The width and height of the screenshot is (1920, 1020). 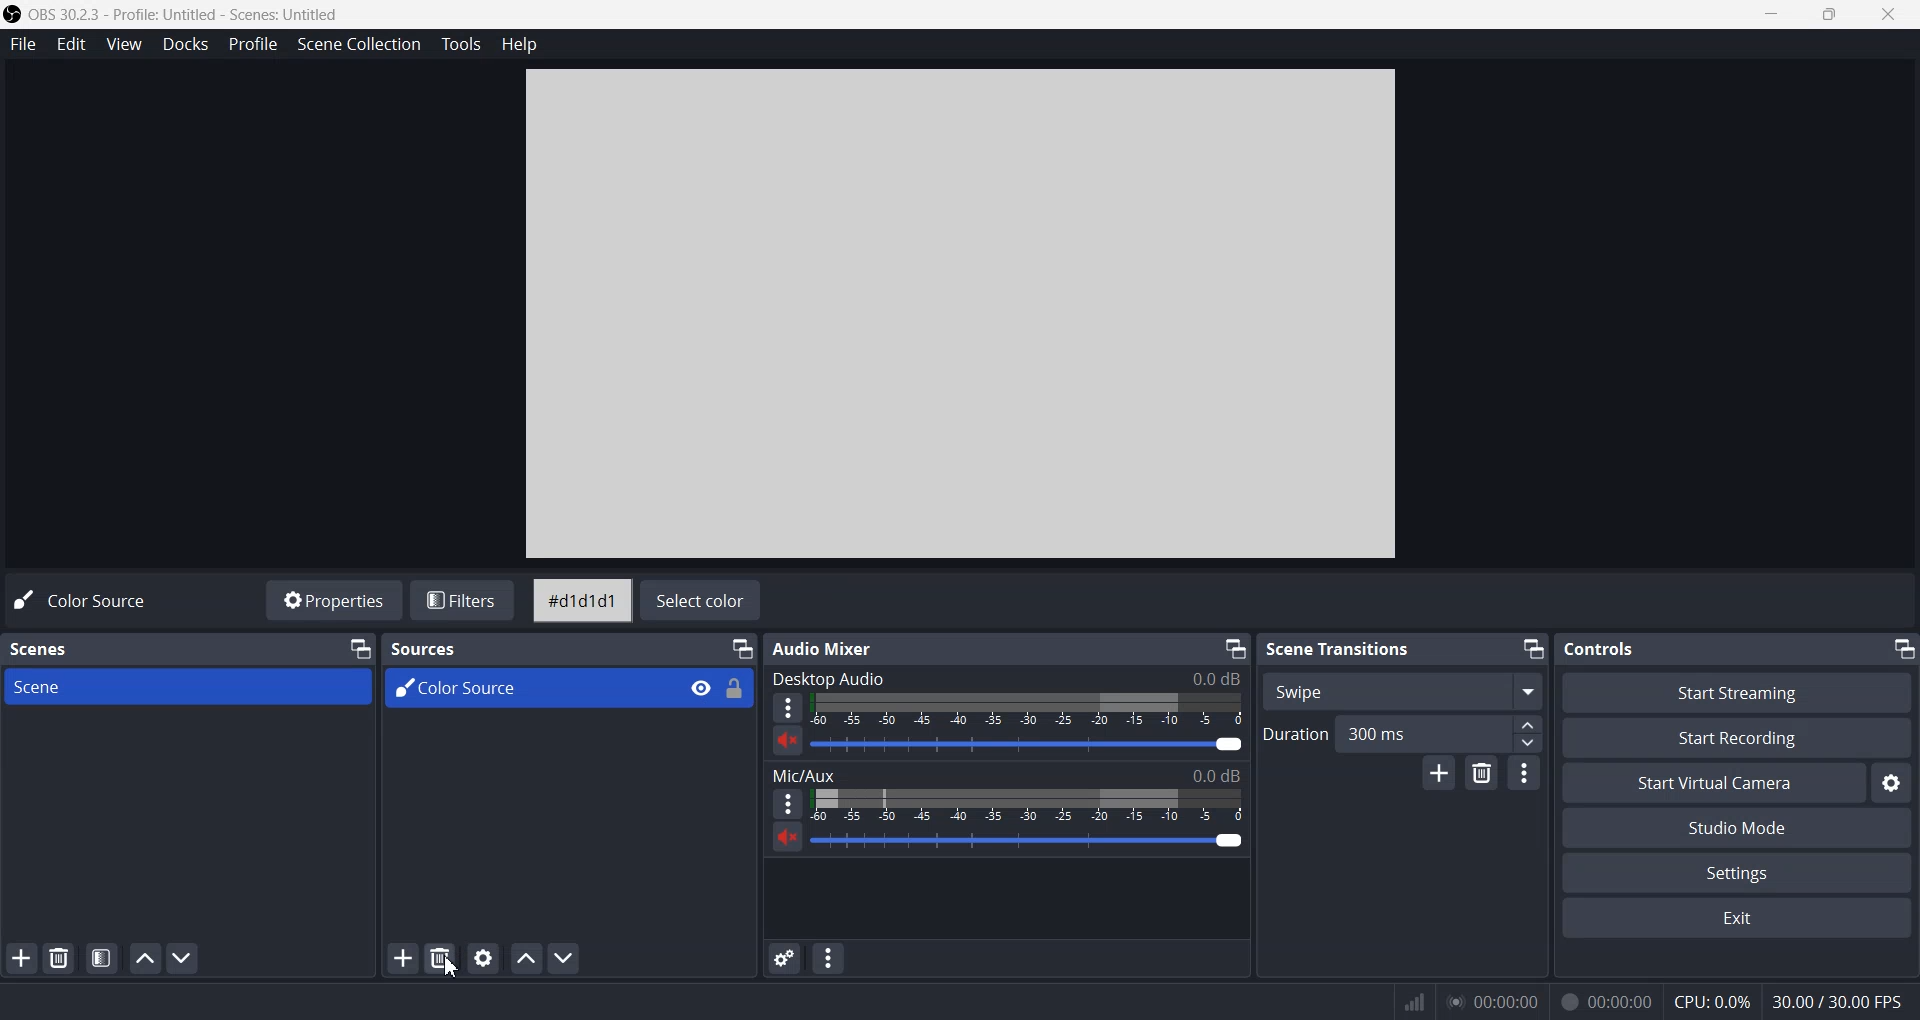 I want to click on Controls, so click(x=1601, y=649).